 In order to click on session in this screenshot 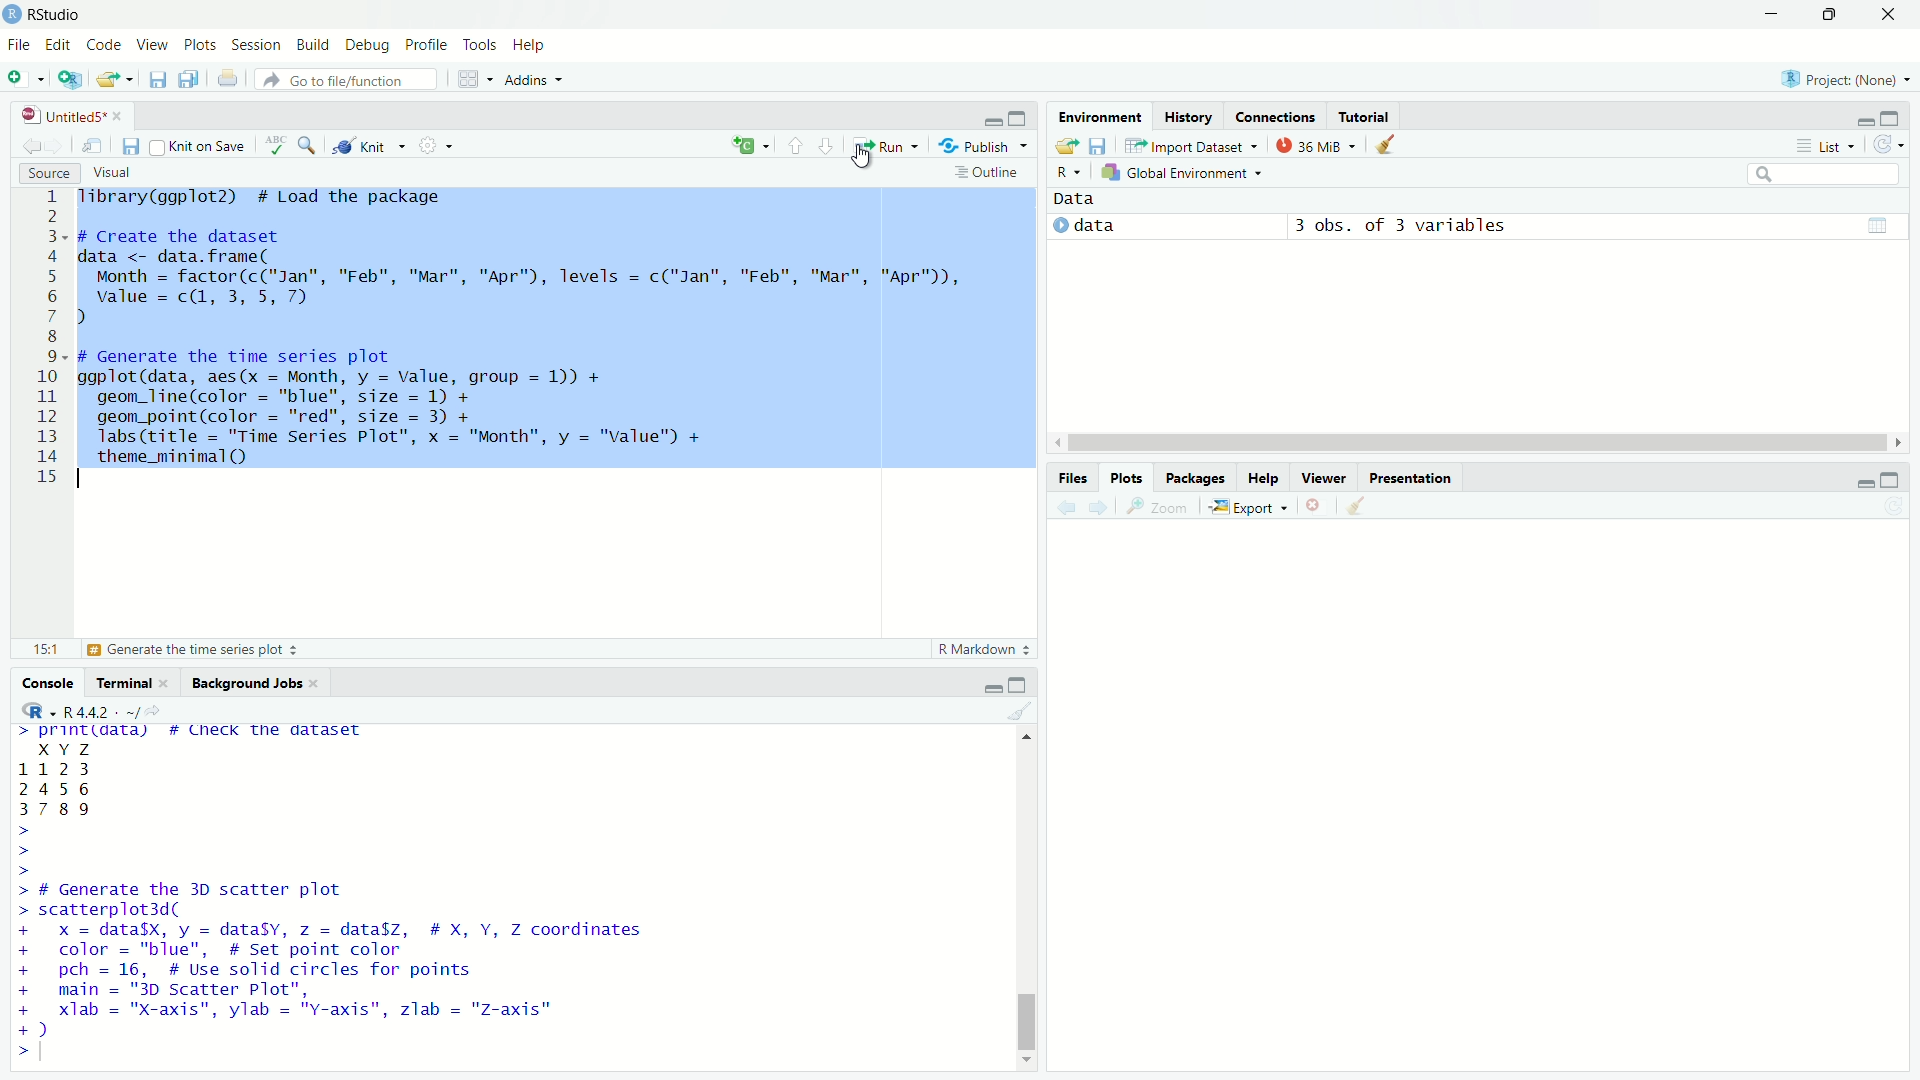, I will do `click(258, 46)`.